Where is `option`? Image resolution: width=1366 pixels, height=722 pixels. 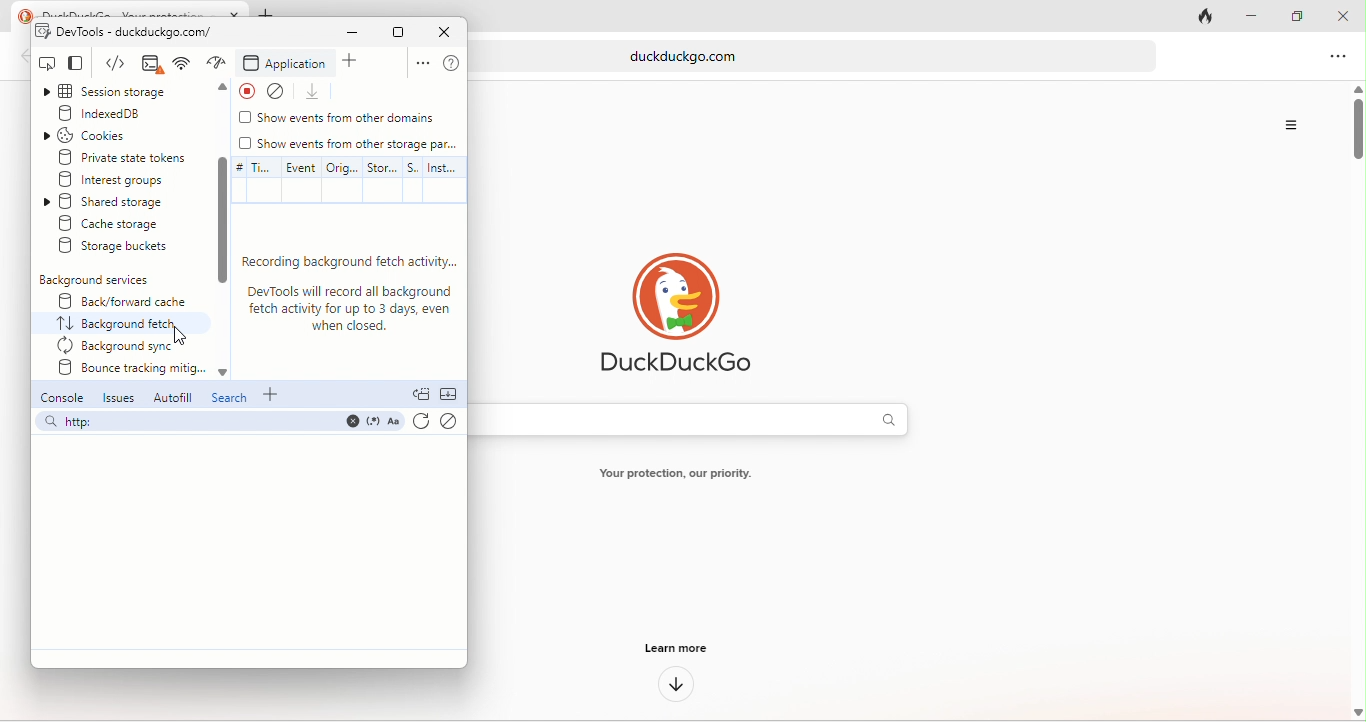 option is located at coordinates (419, 65).